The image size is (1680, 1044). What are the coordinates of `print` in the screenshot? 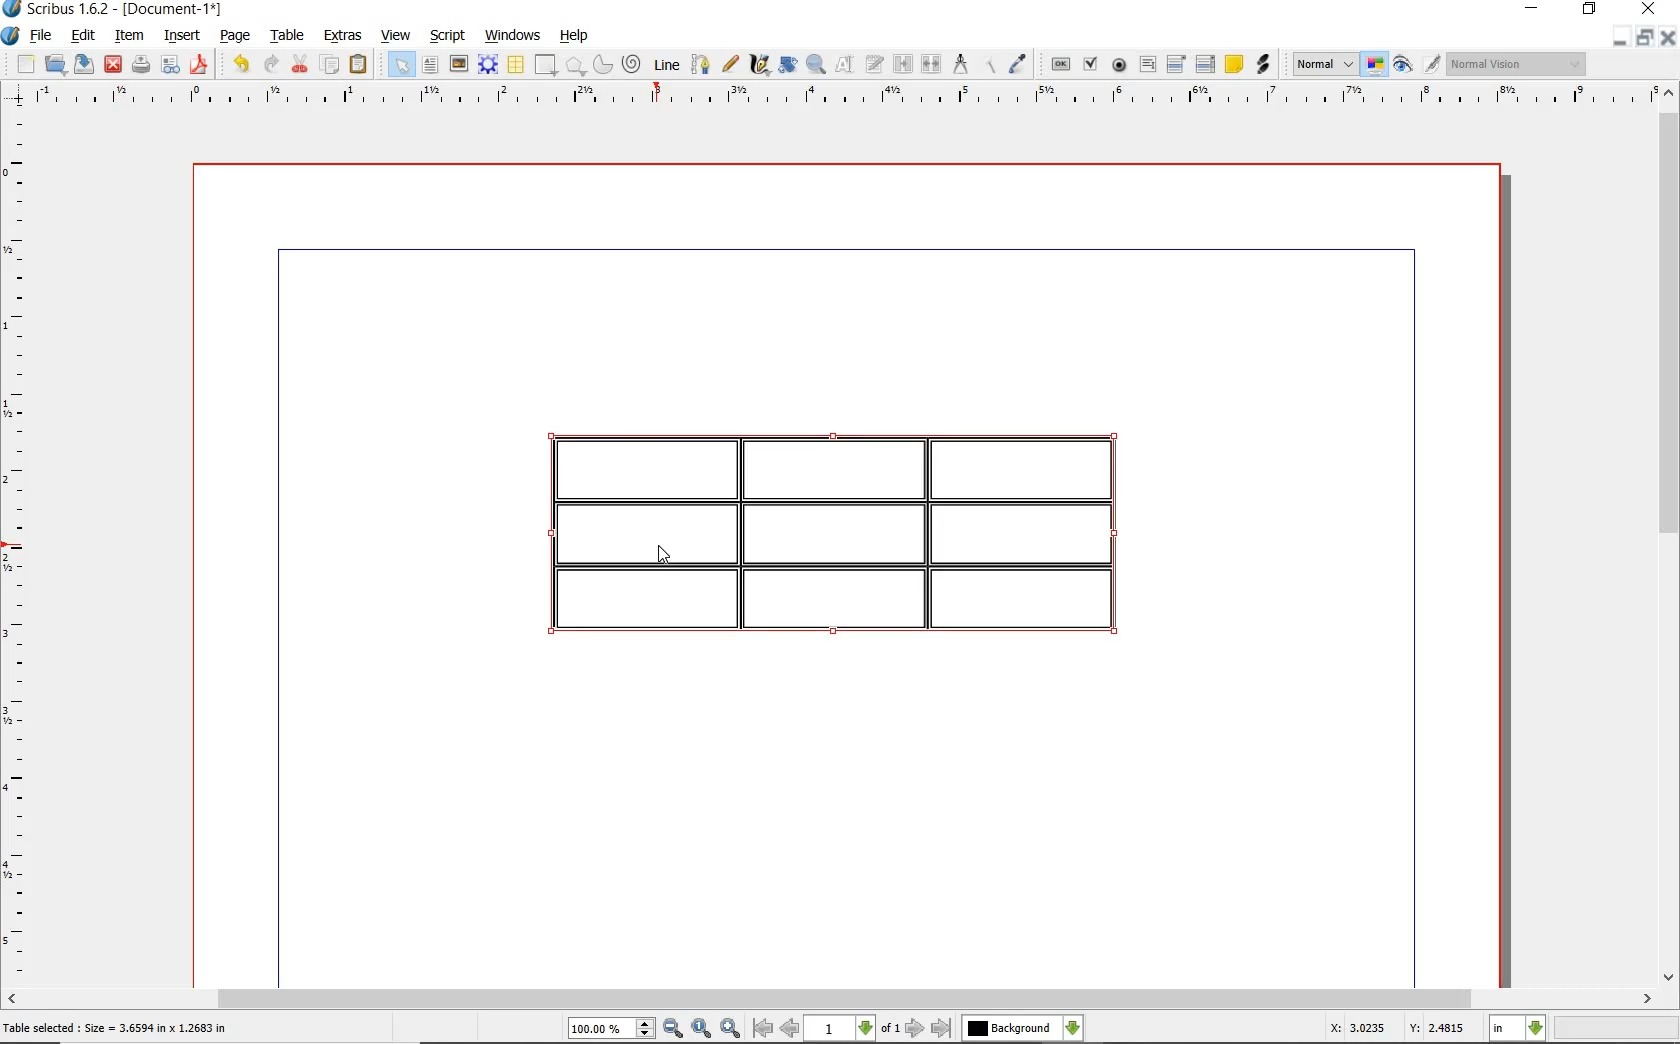 It's located at (142, 66).